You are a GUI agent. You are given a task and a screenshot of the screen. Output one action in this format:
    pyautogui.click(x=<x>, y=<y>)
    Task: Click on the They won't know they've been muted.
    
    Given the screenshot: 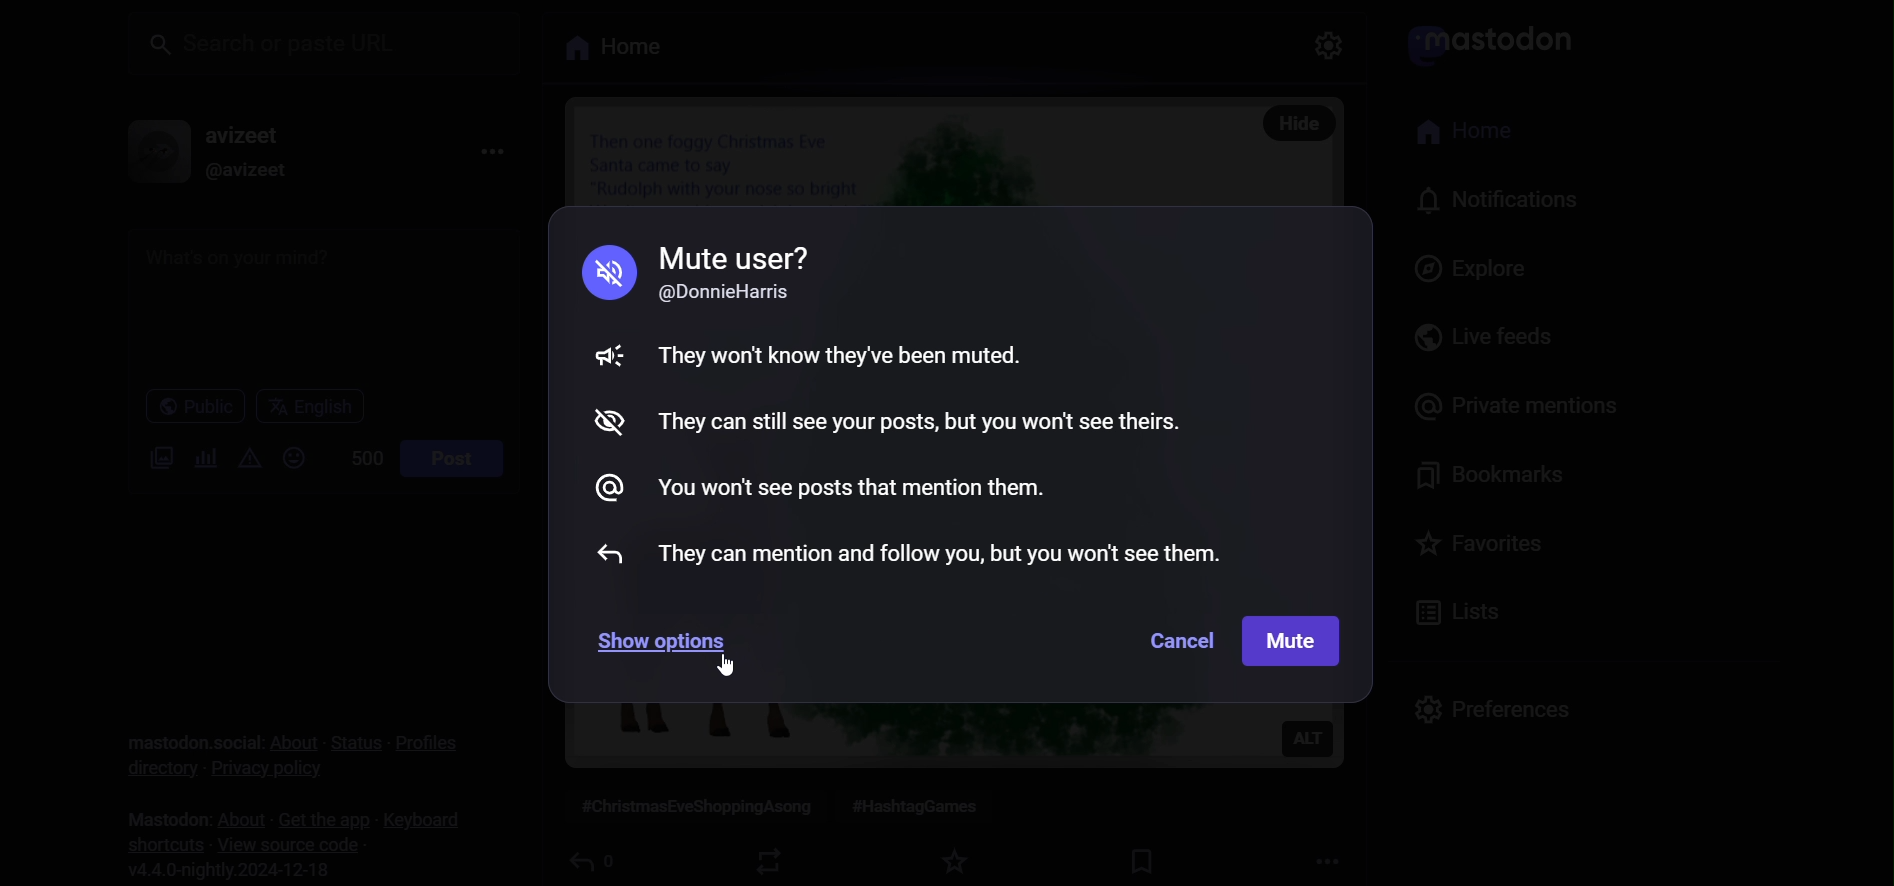 What is the action you would take?
    pyautogui.click(x=837, y=358)
    